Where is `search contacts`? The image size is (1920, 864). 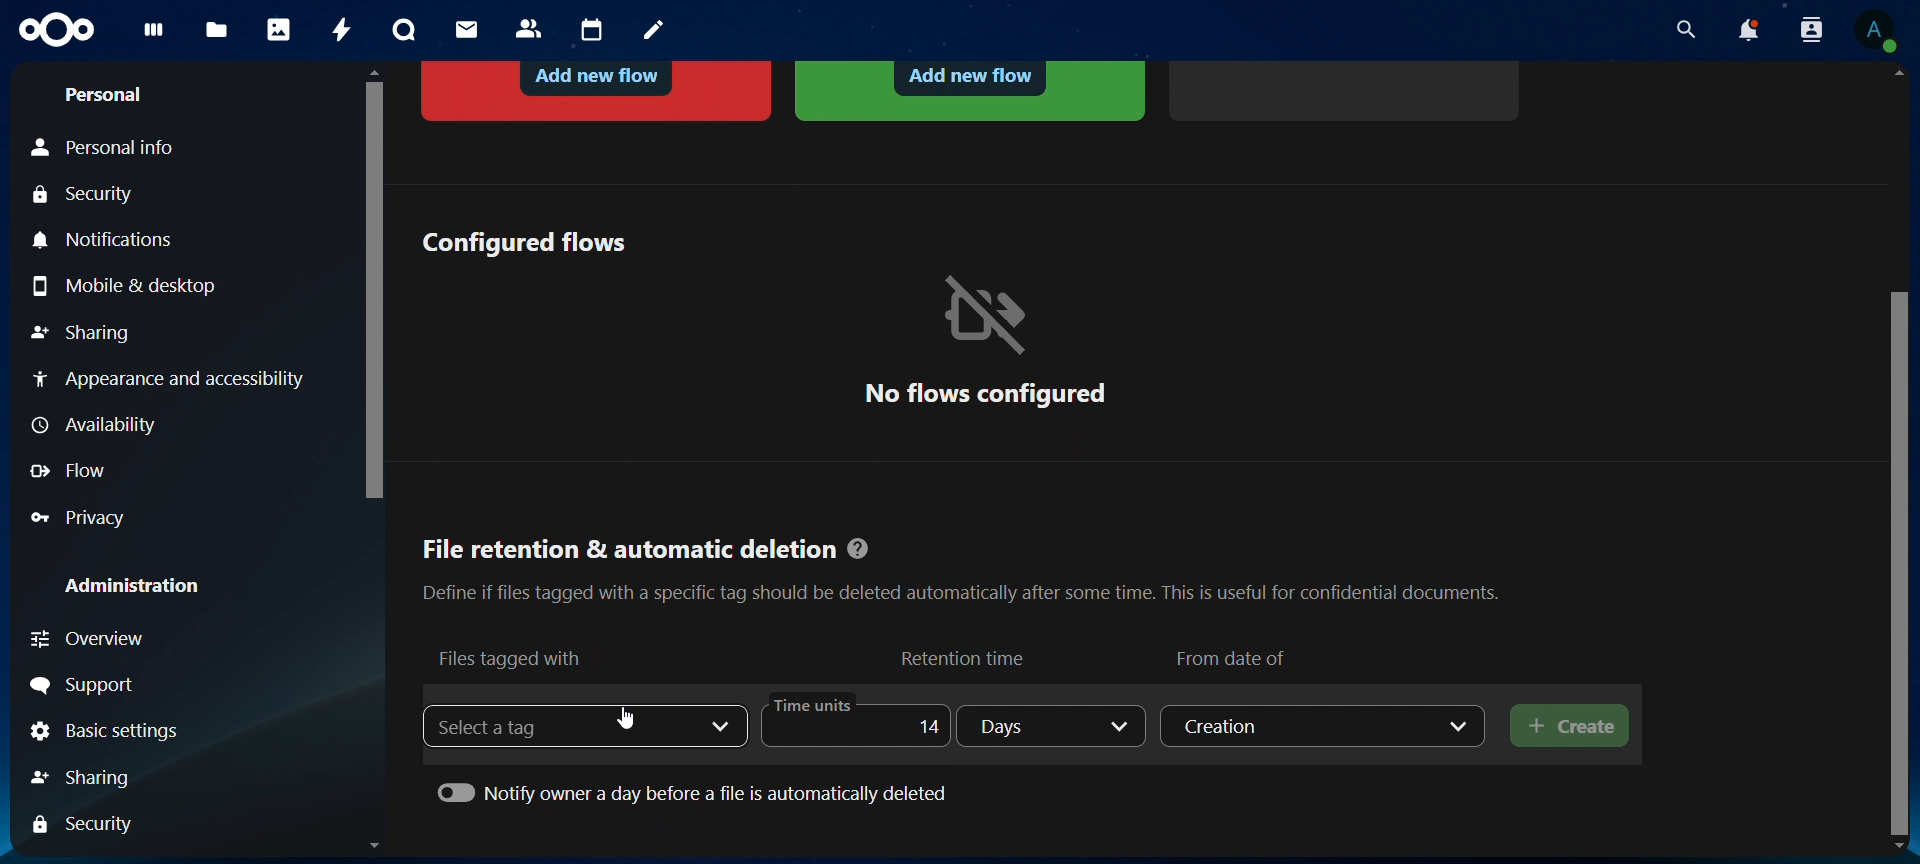 search contacts is located at coordinates (1816, 31).